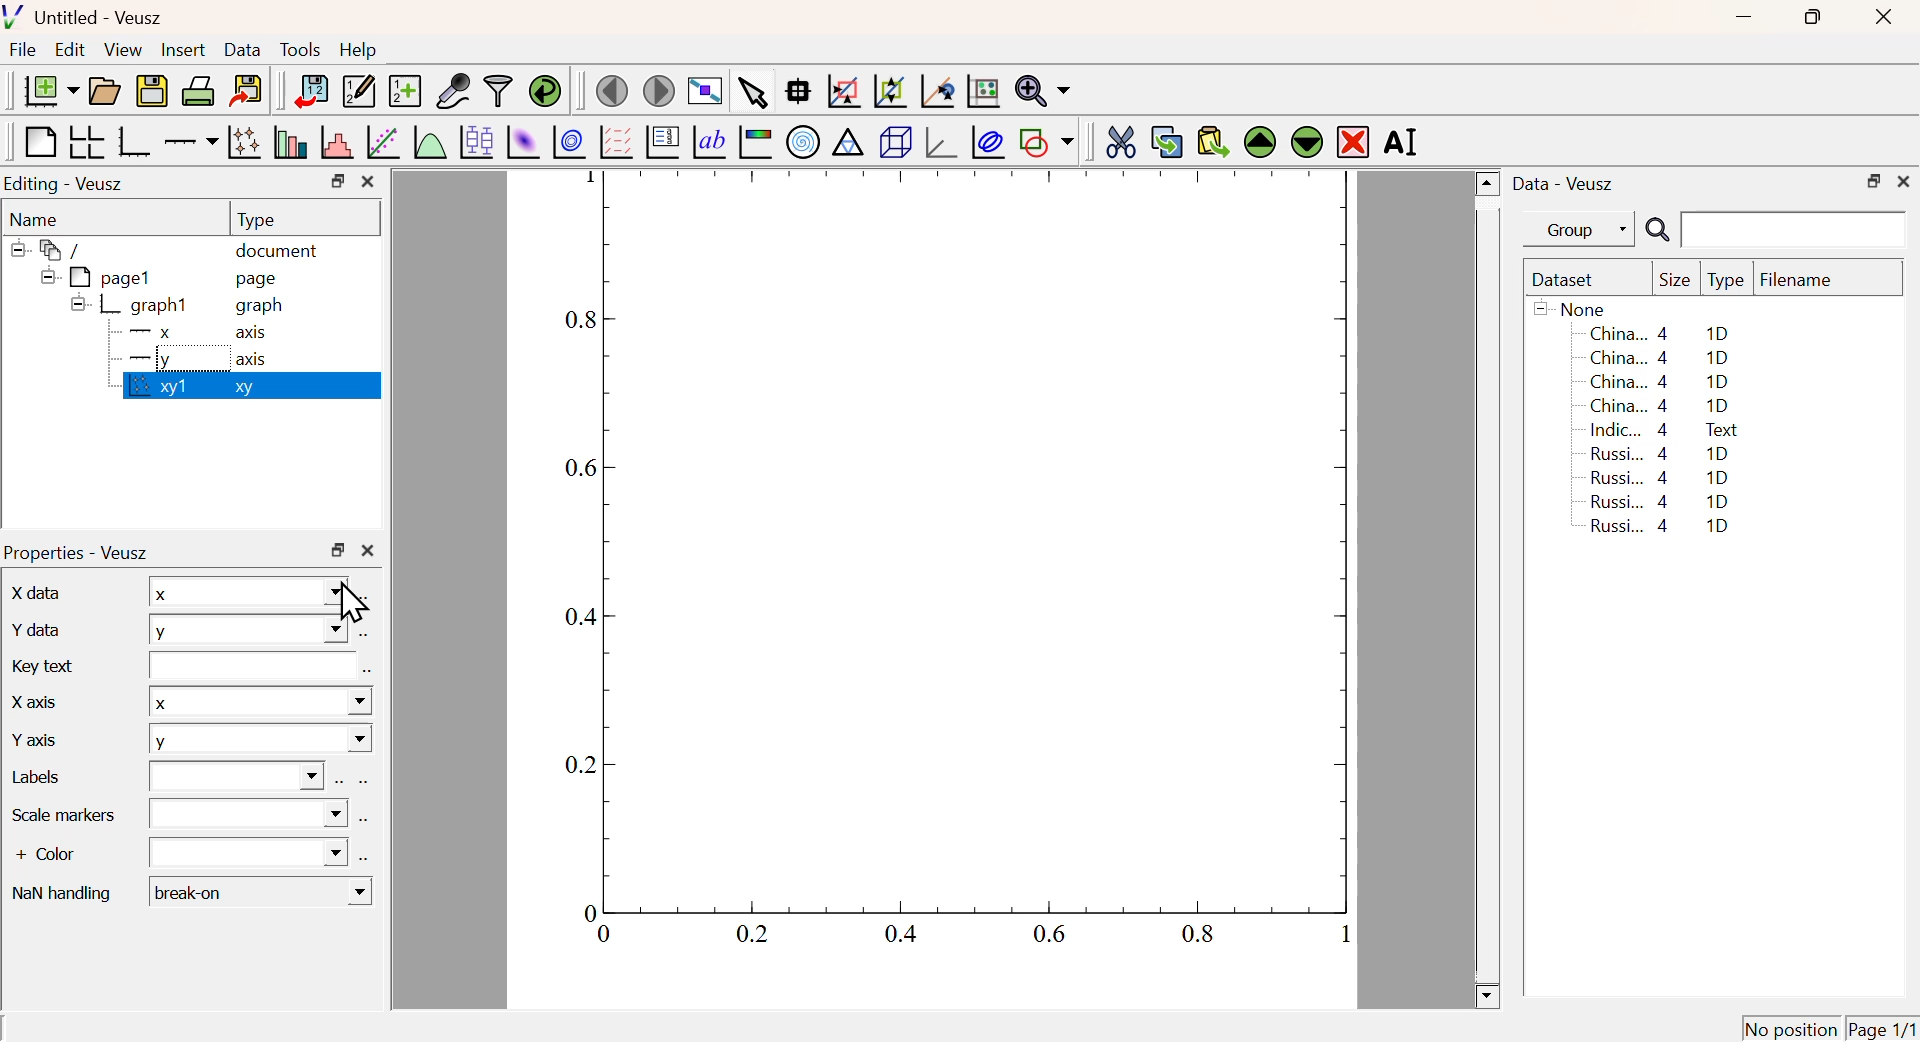  Describe the element at coordinates (1404, 141) in the screenshot. I see `Rename` at that location.